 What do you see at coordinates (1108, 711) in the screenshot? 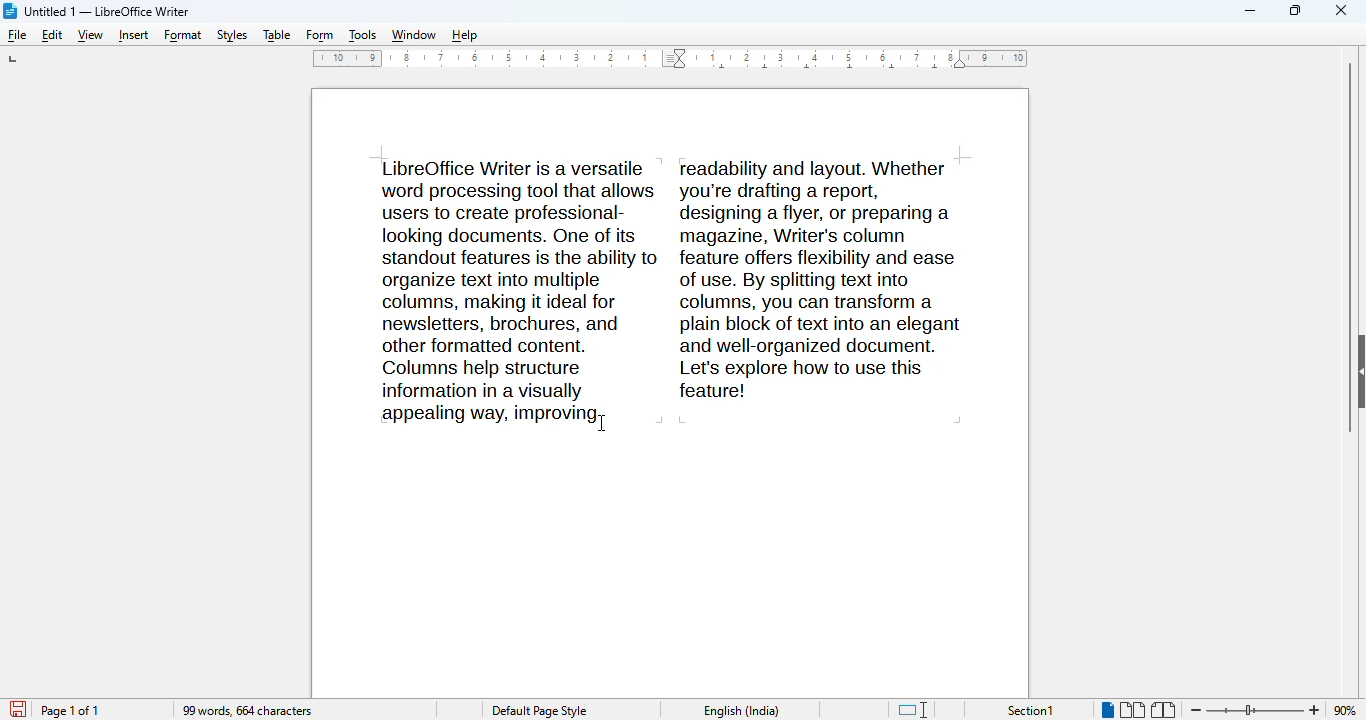
I see `single-page view` at bounding box center [1108, 711].